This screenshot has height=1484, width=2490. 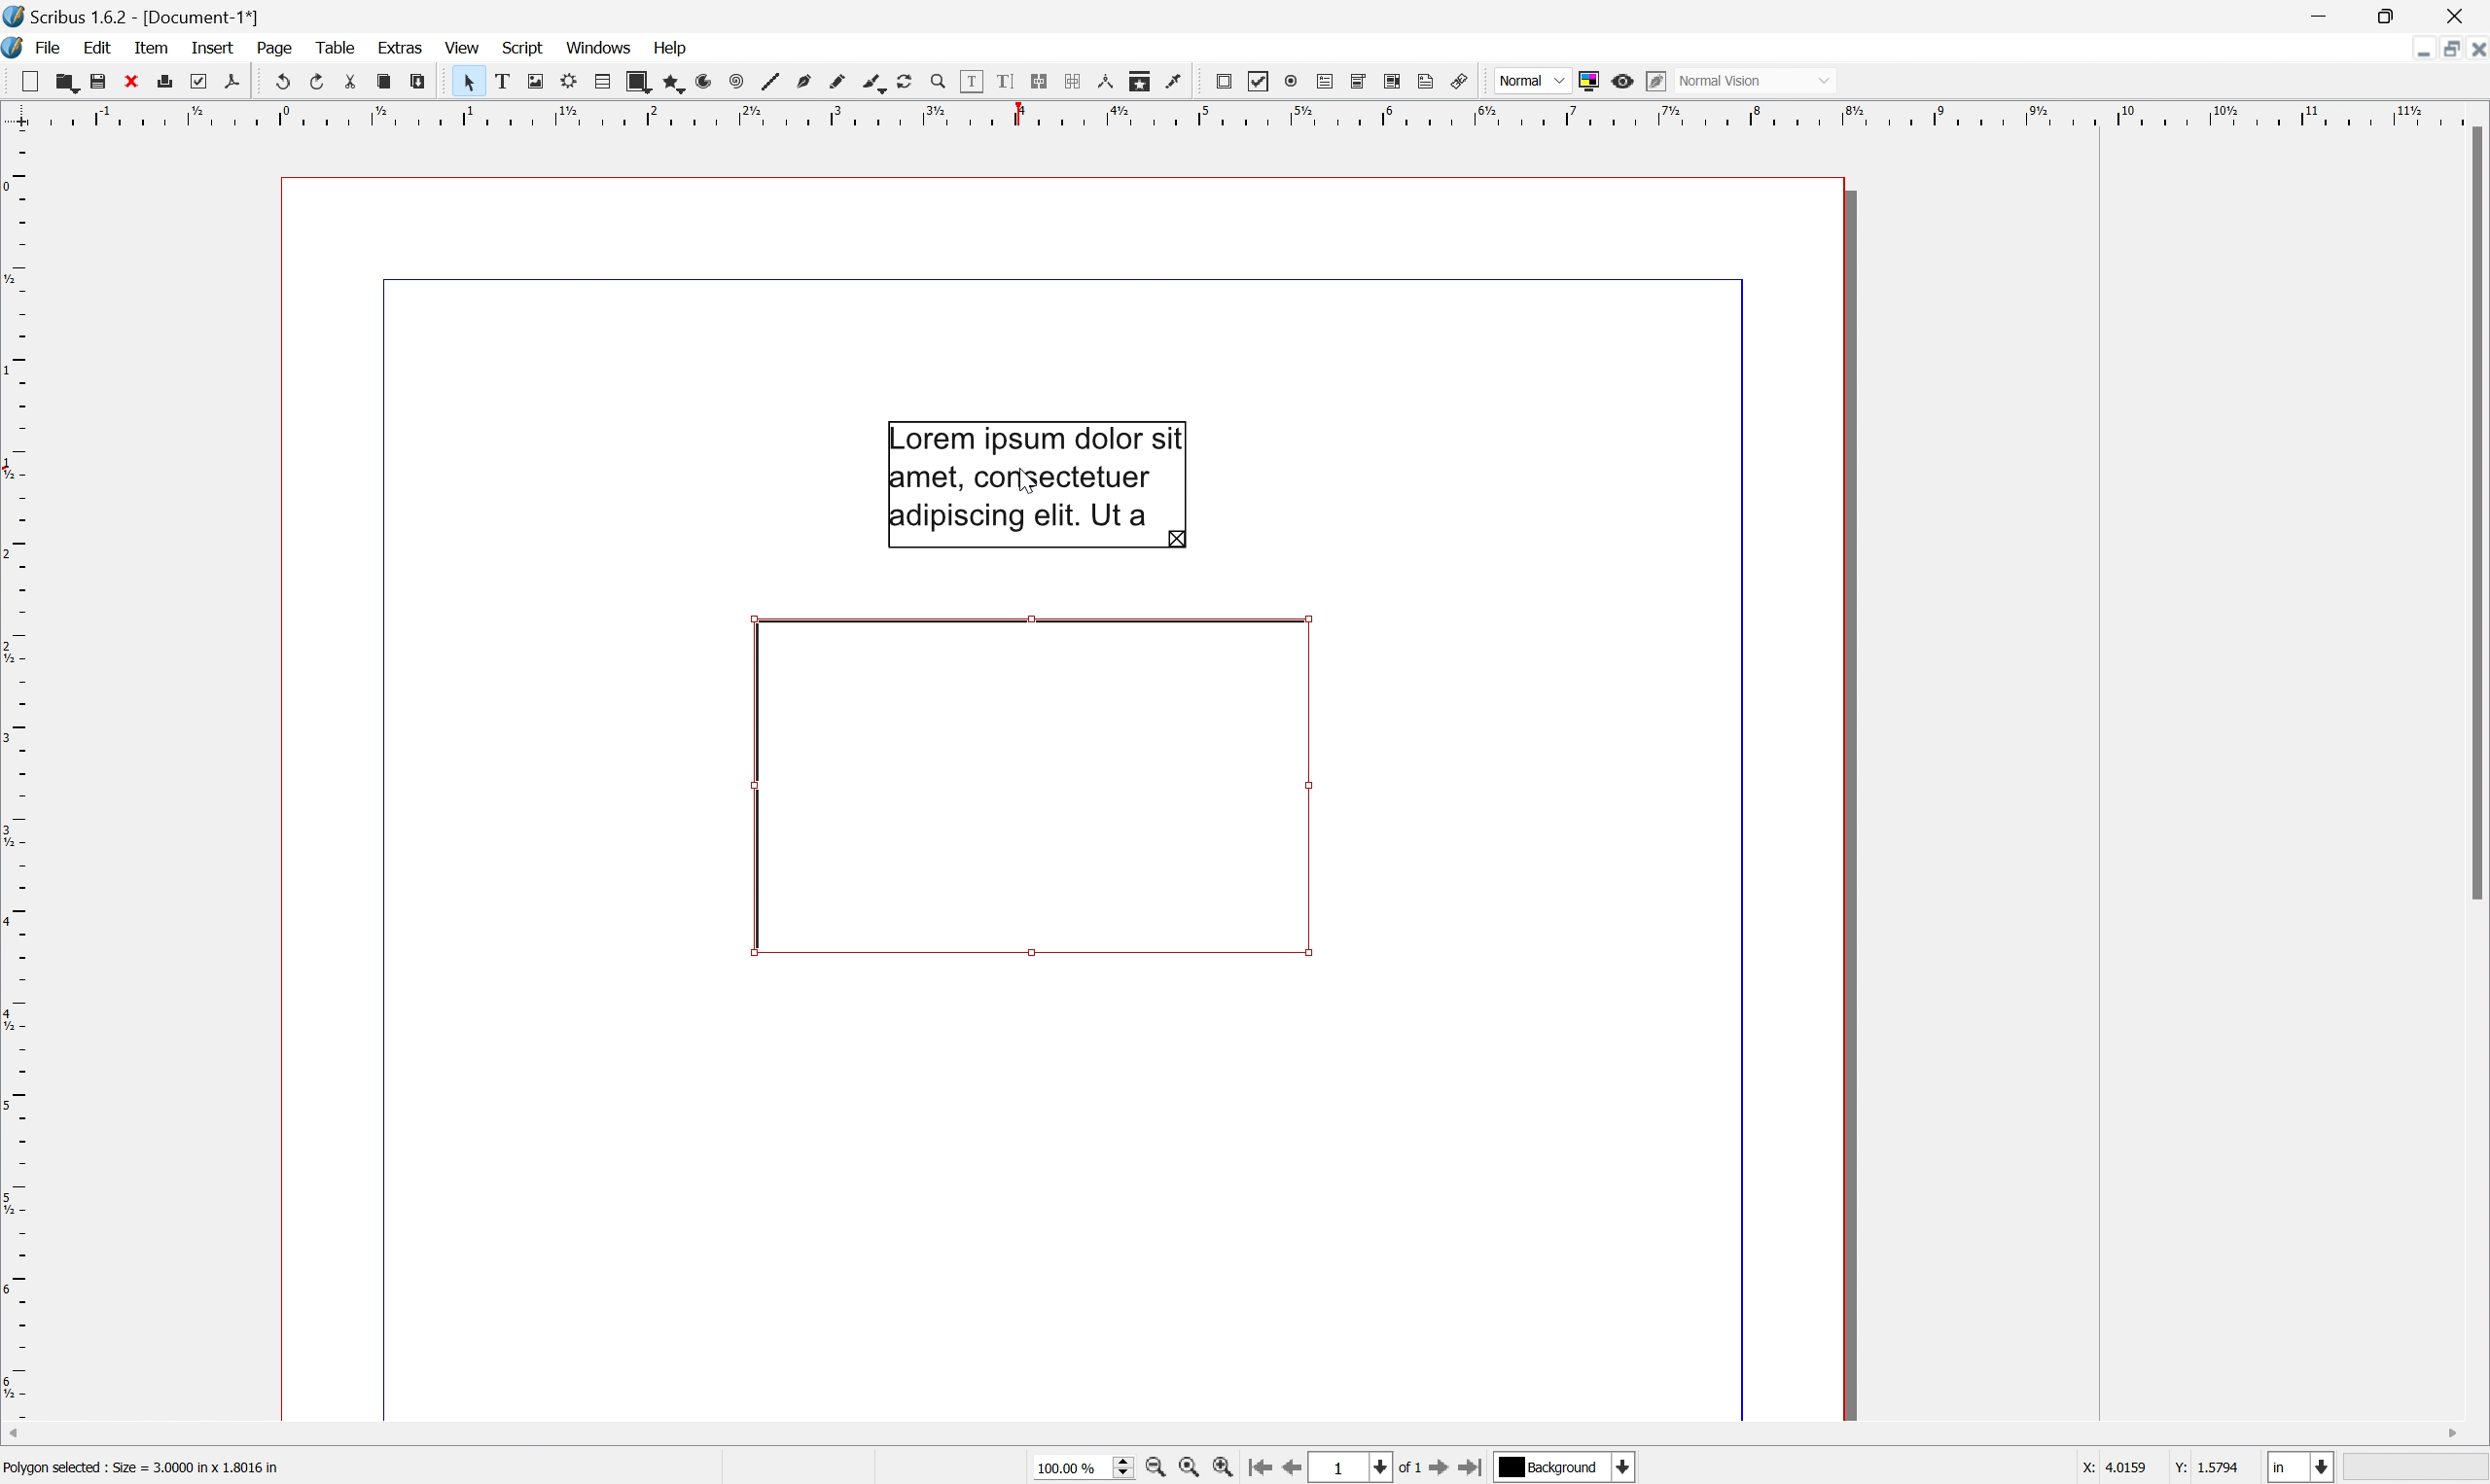 I want to click on Scribus icon, so click(x=16, y=48).